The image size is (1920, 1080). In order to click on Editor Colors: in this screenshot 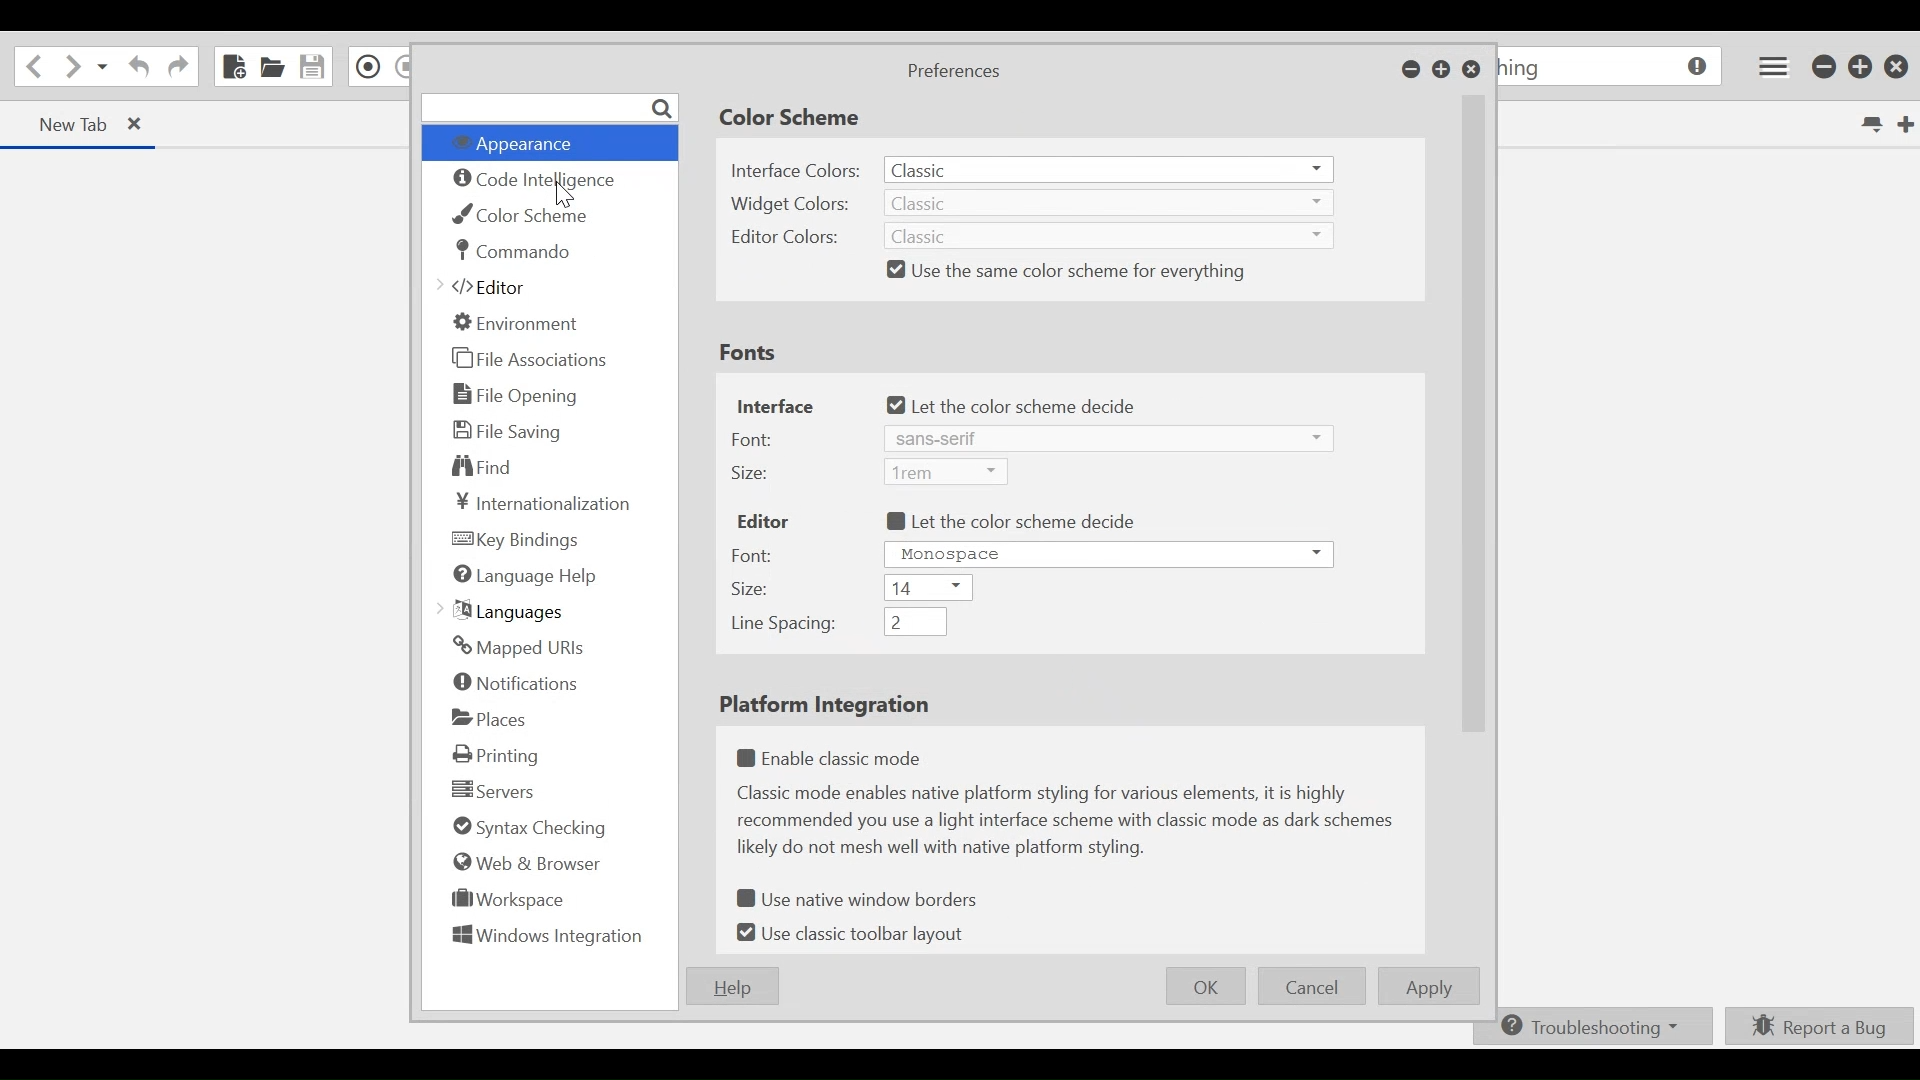, I will do `click(783, 238)`.